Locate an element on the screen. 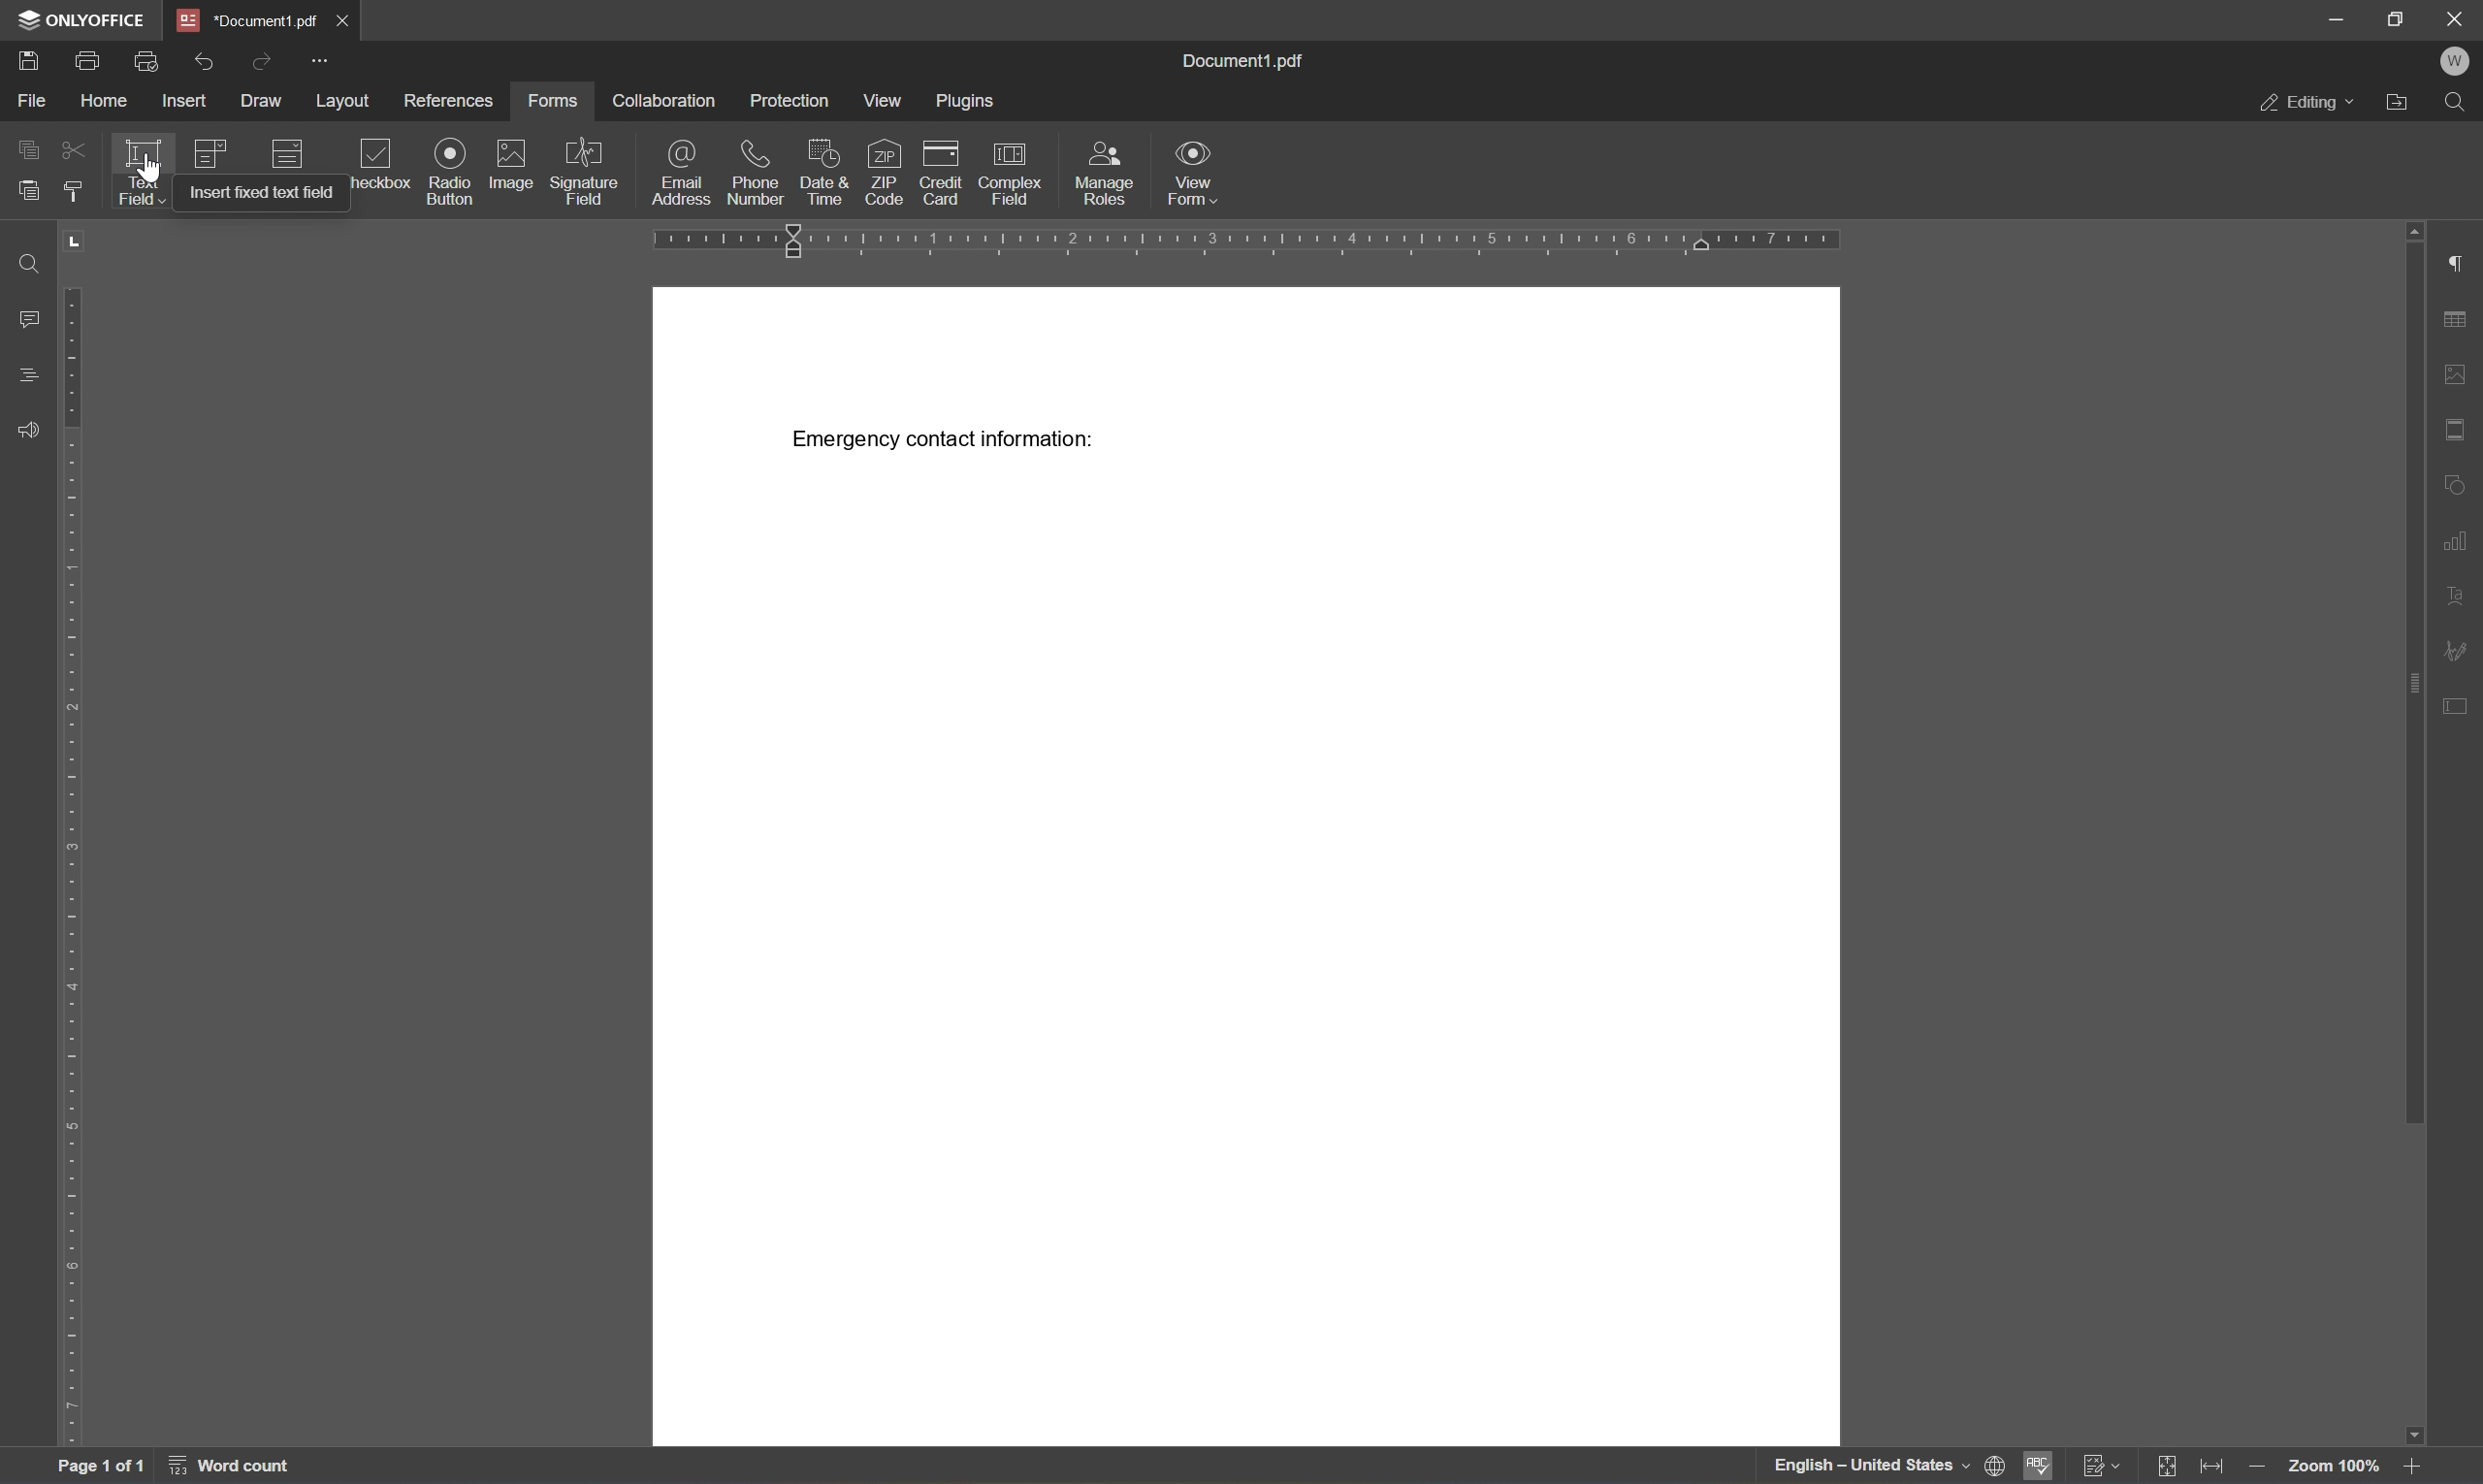 The image size is (2483, 1484). undo is located at coordinates (207, 61).